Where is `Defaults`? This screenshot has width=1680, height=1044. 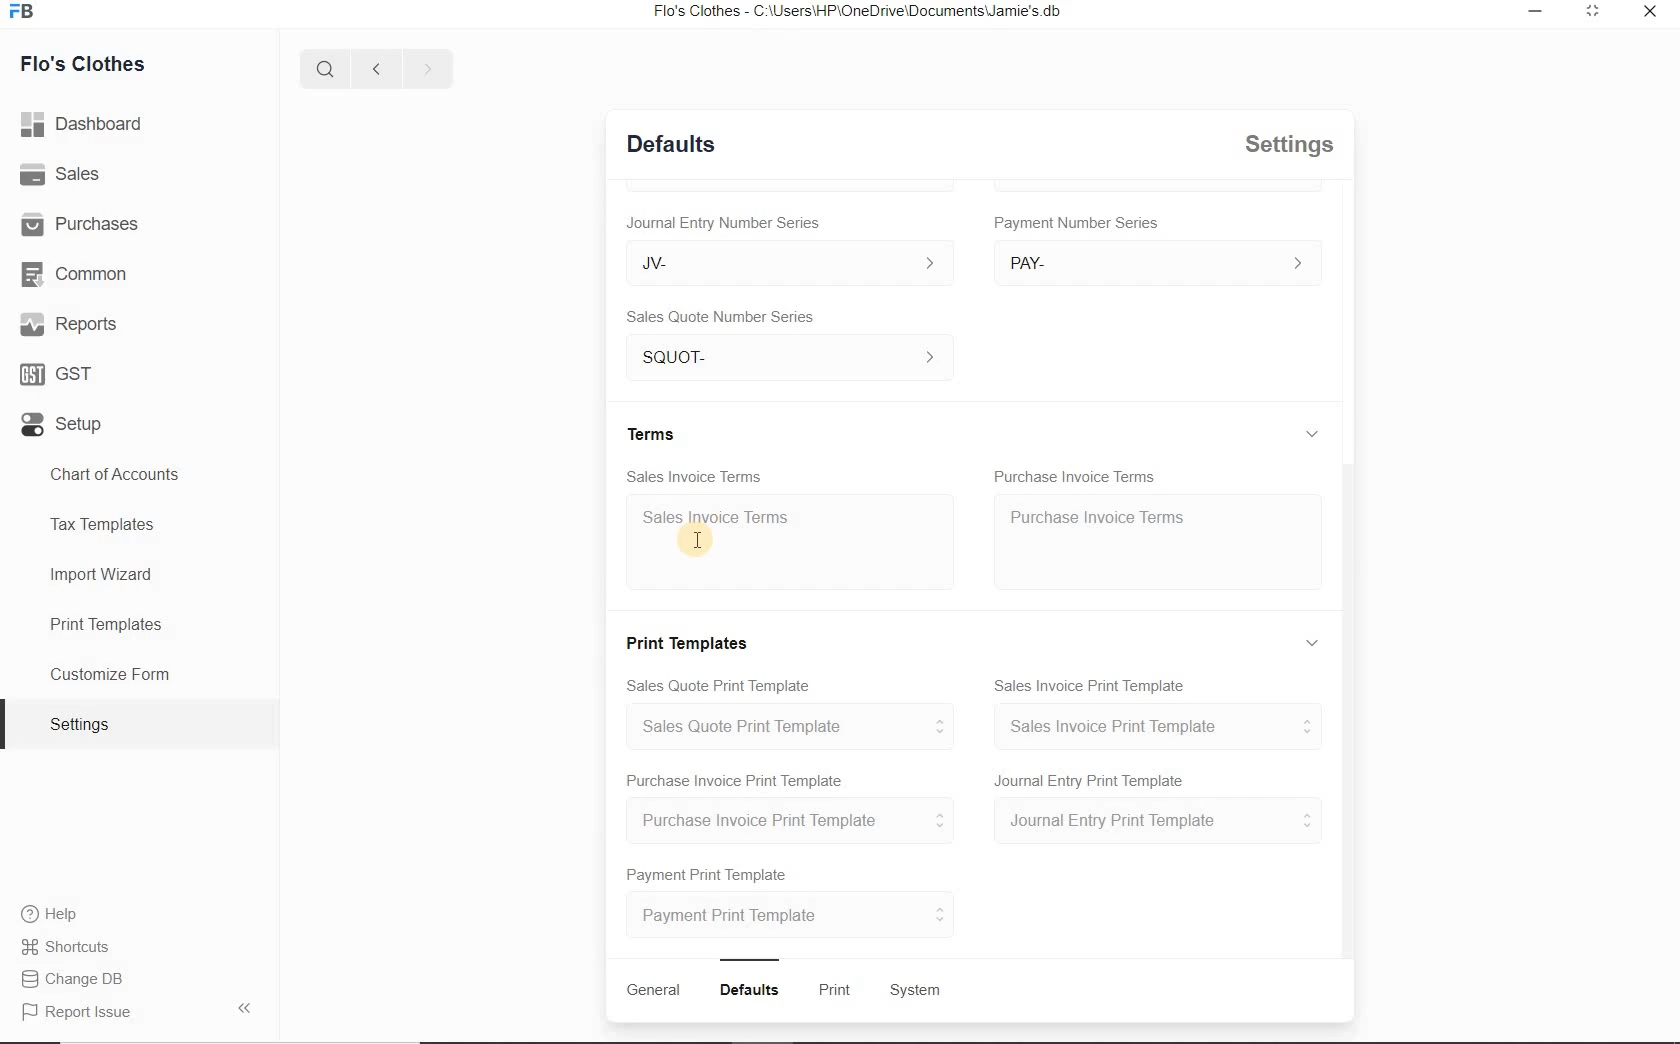
Defaults is located at coordinates (671, 142).